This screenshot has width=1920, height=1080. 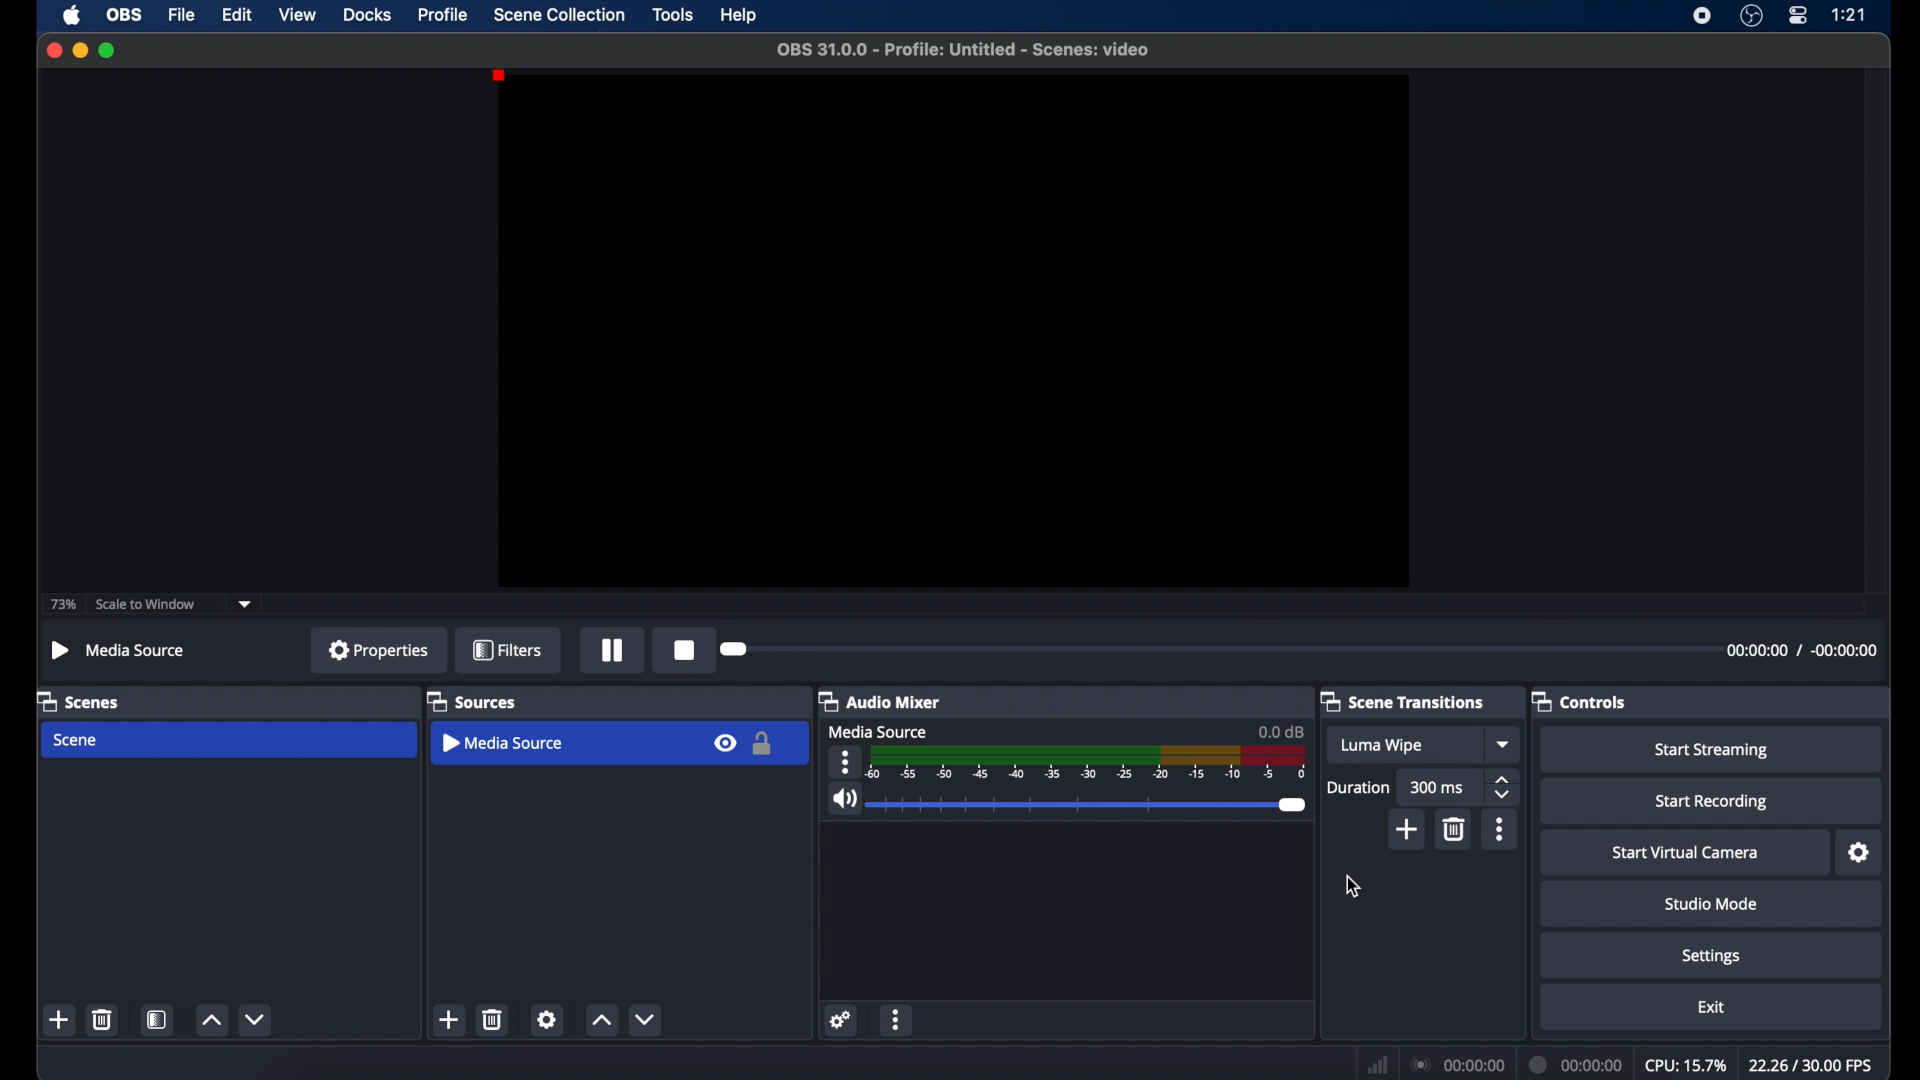 I want to click on add, so click(x=59, y=1019).